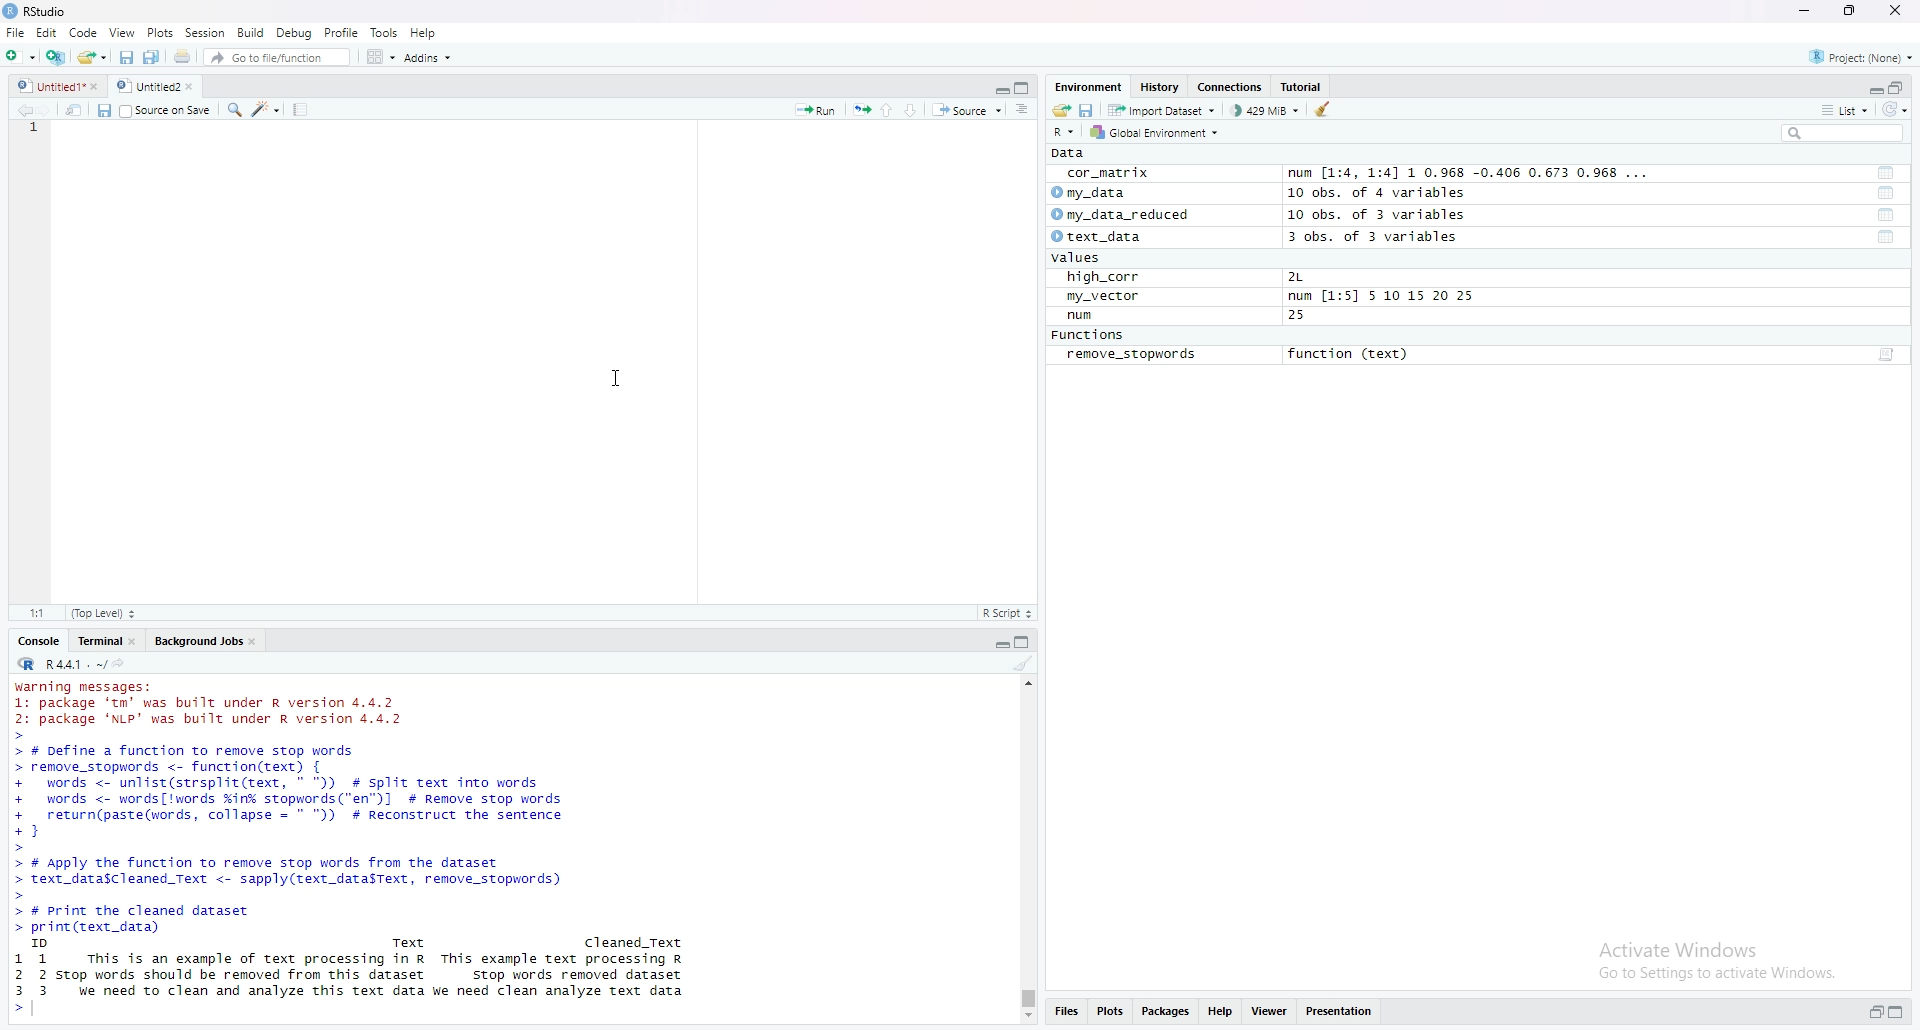 The width and height of the screenshot is (1920, 1030). I want to click on > # Apply the function to remove stop words from the dataset
> text_datasCleaned_Text <- sapply(text_datasText, remove_stopuords)
> # print the cleaned dataset
> print(text_data)
I Text Cleaned_Text, so click(354, 901).